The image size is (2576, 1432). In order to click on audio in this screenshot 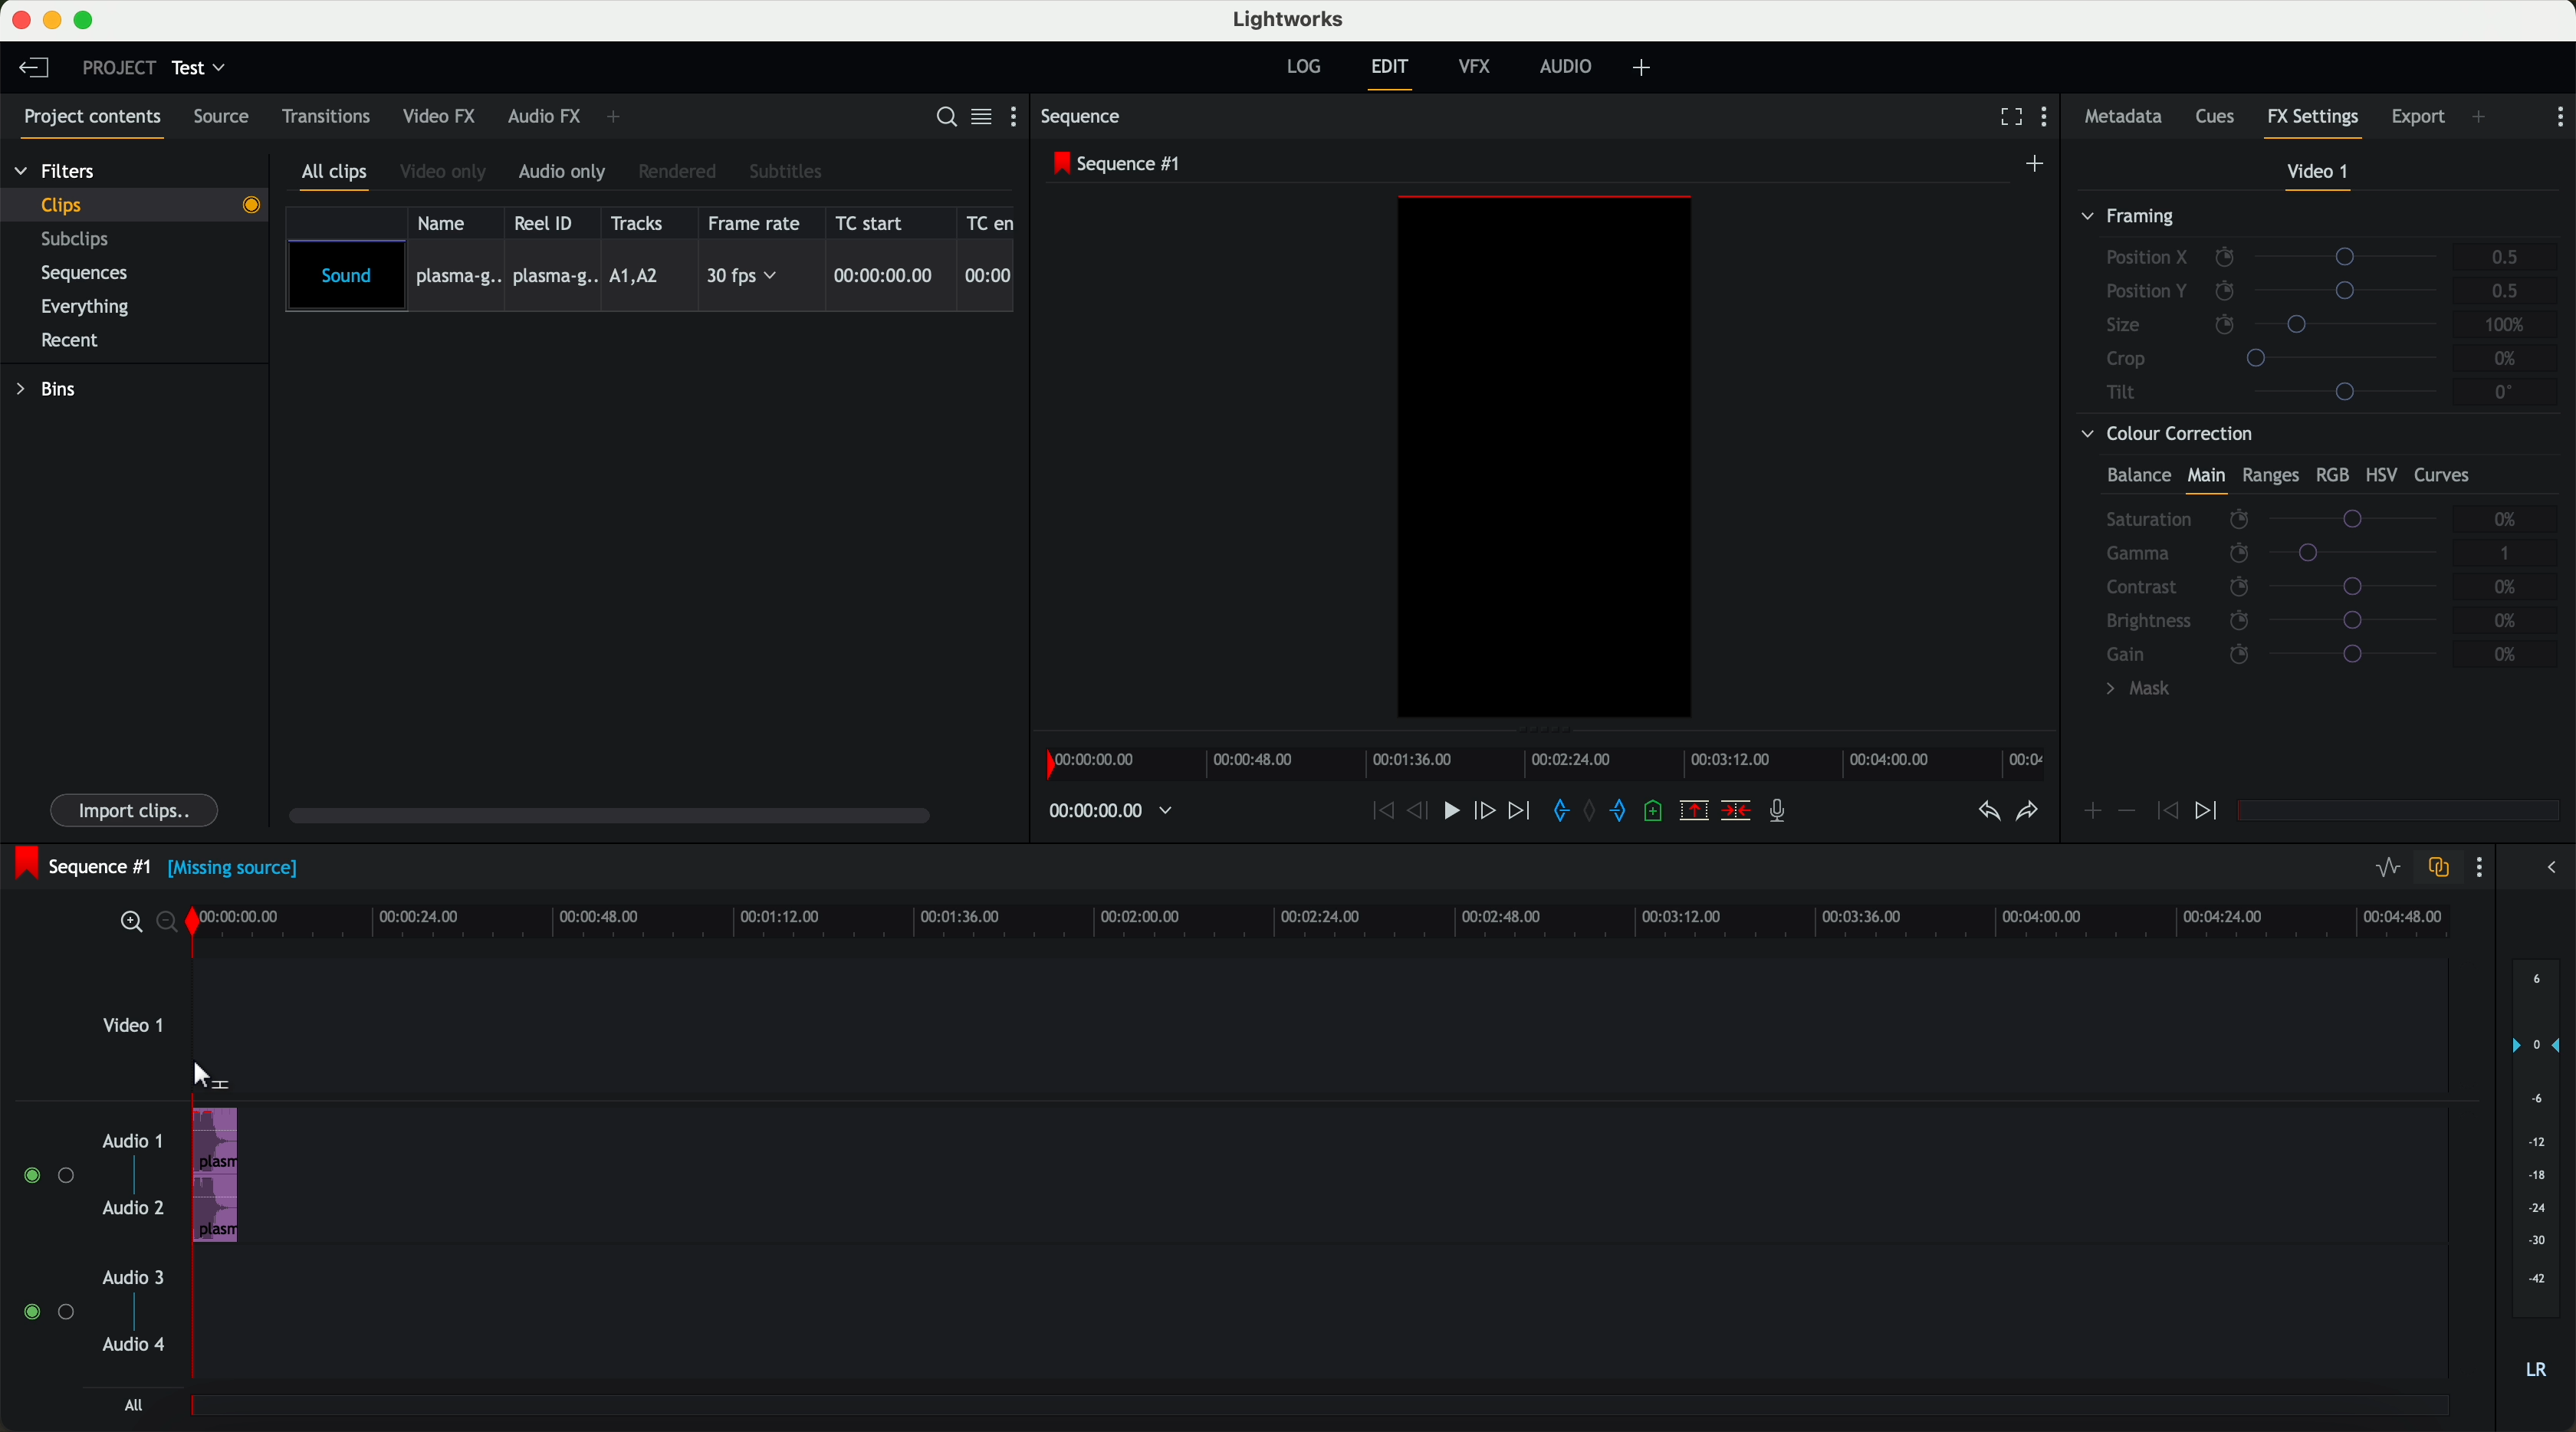, I will do `click(216, 1175)`.